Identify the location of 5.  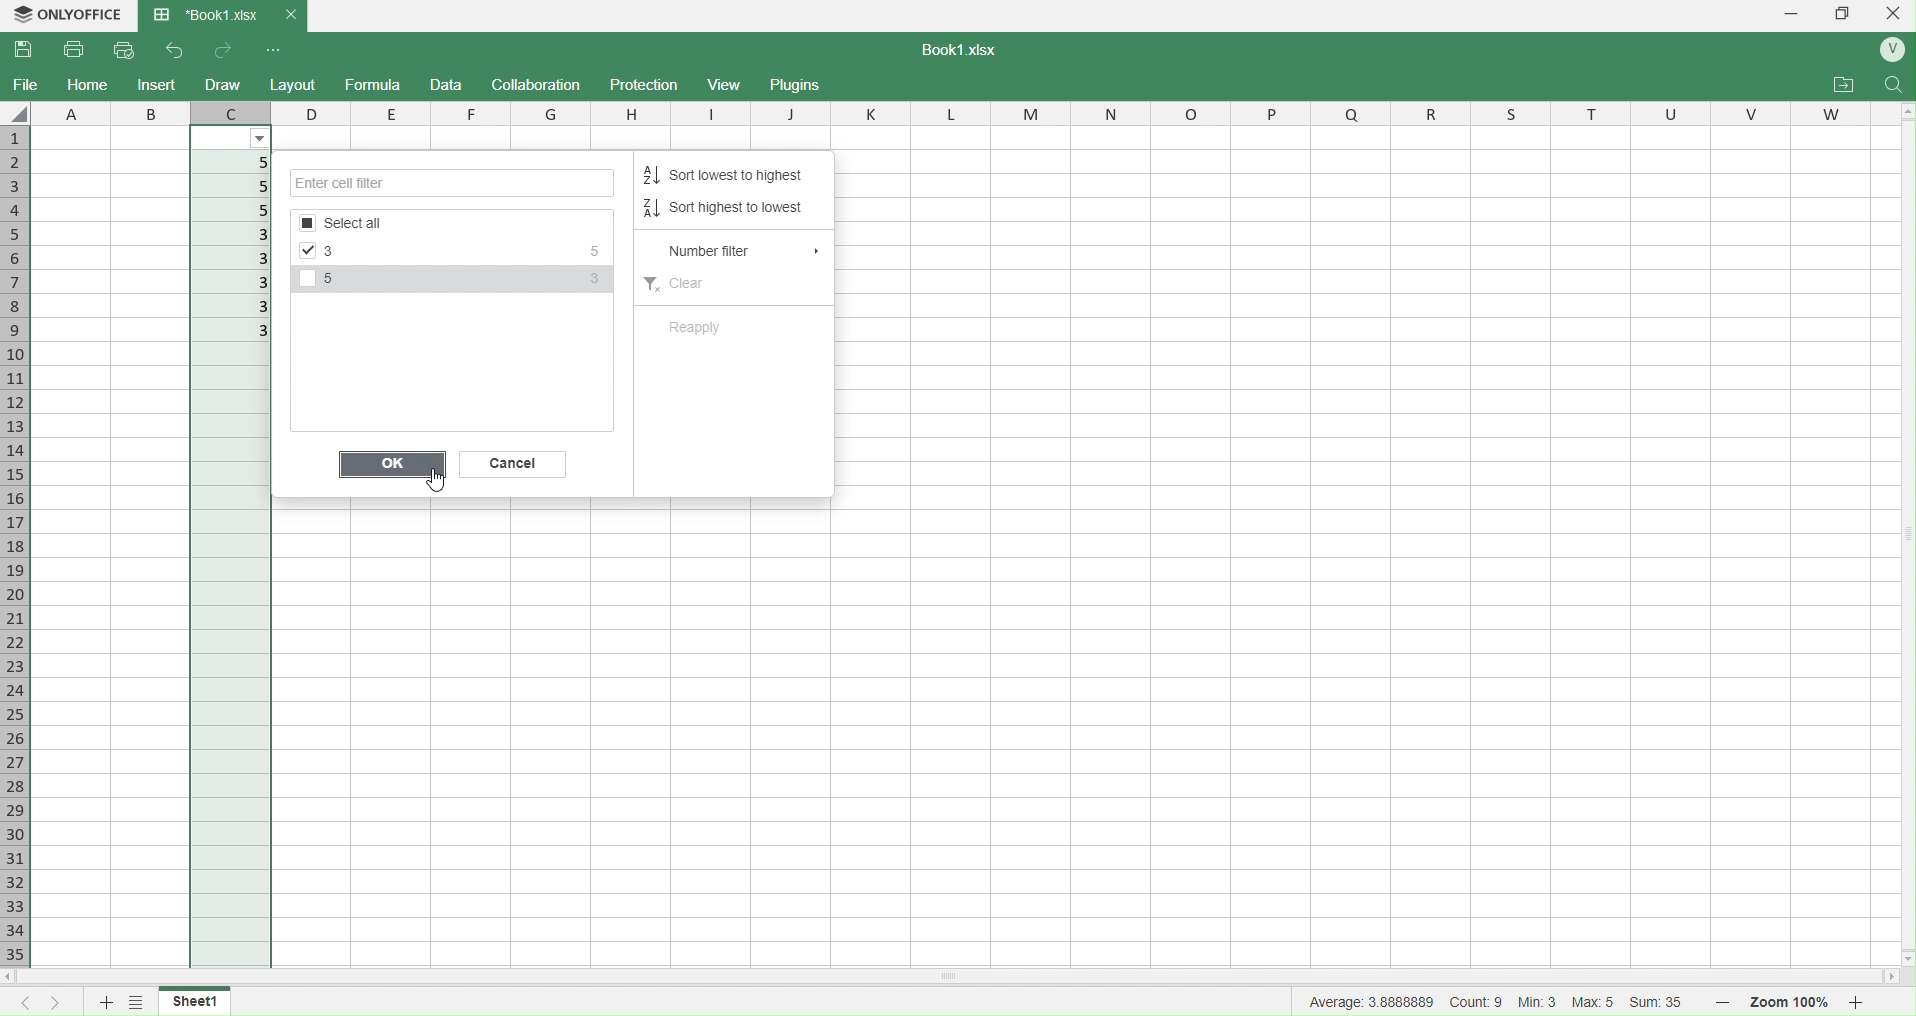
(238, 163).